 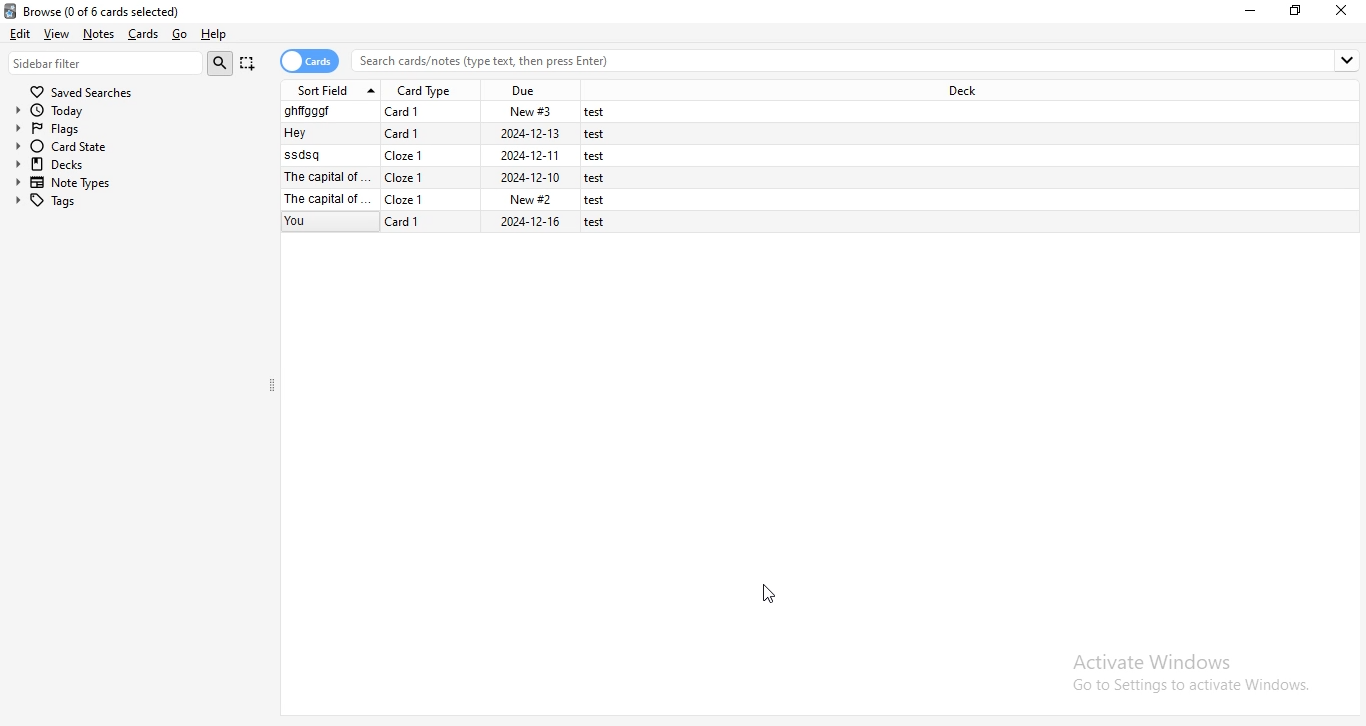 I want to click on deck, so click(x=962, y=91).